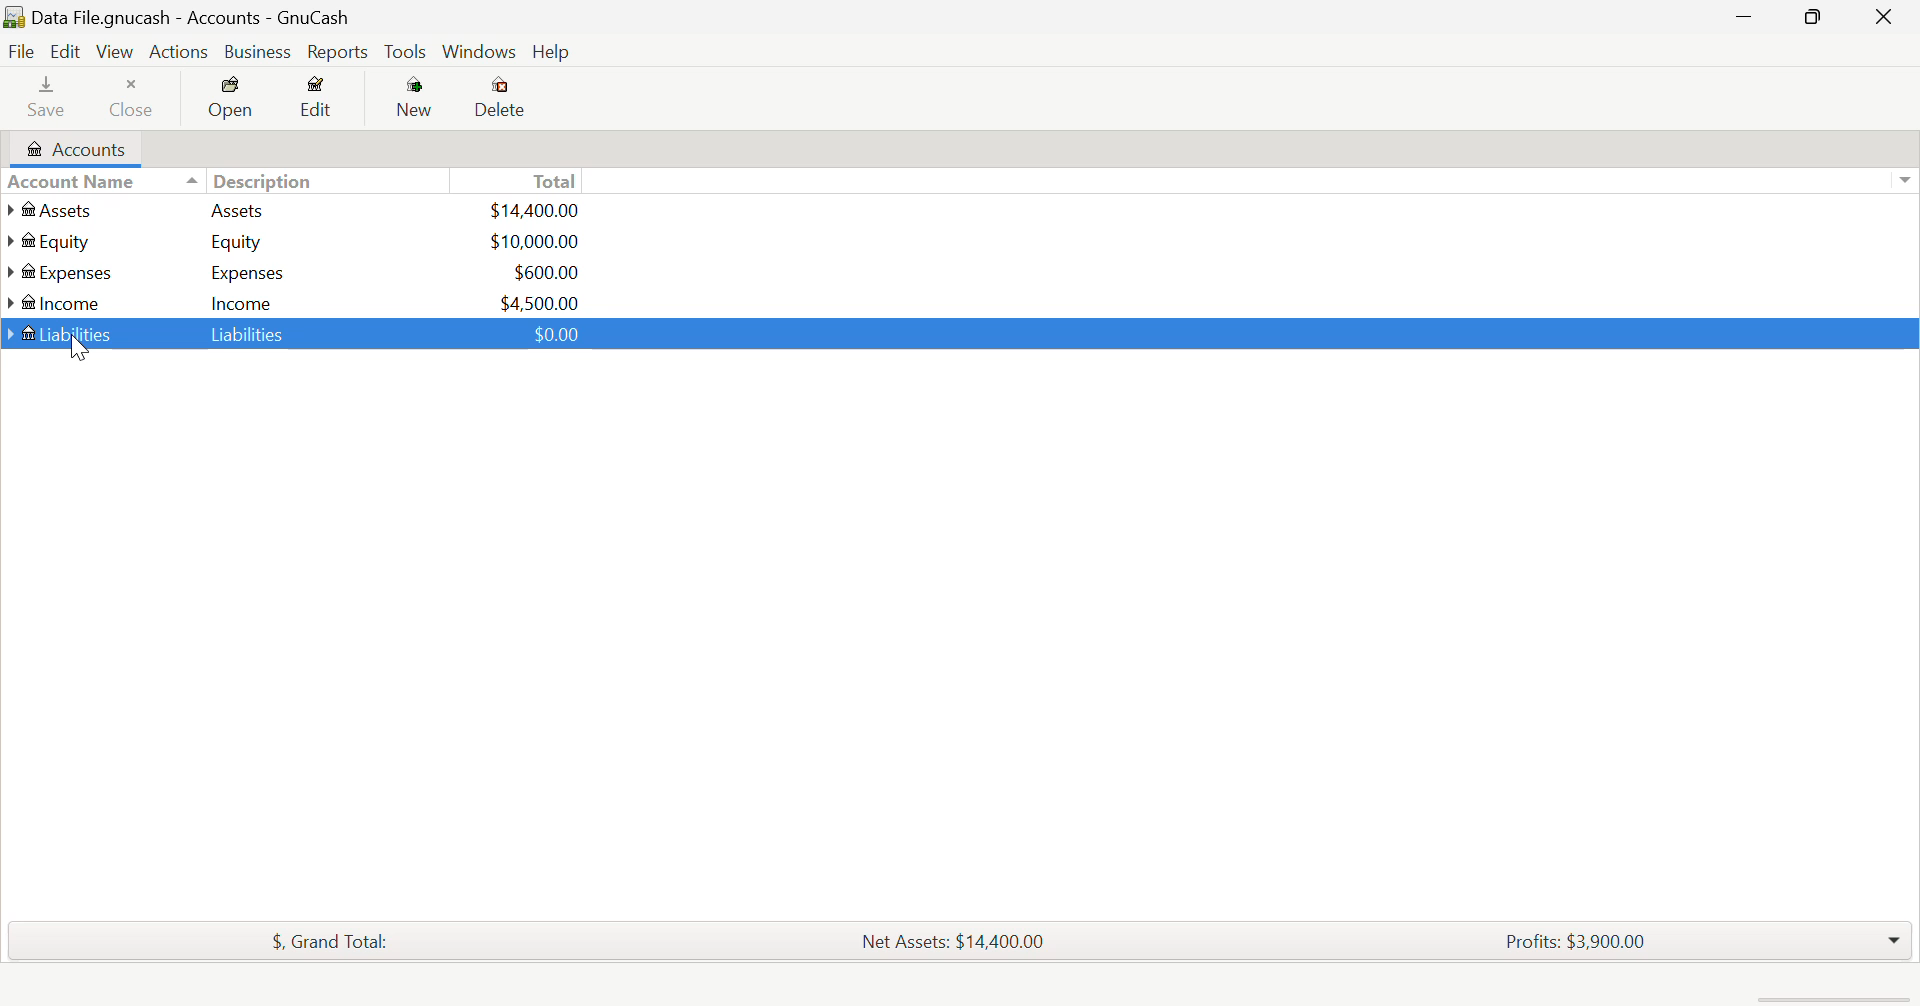  Describe the element at coordinates (248, 272) in the screenshot. I see `Expenses` at that location.